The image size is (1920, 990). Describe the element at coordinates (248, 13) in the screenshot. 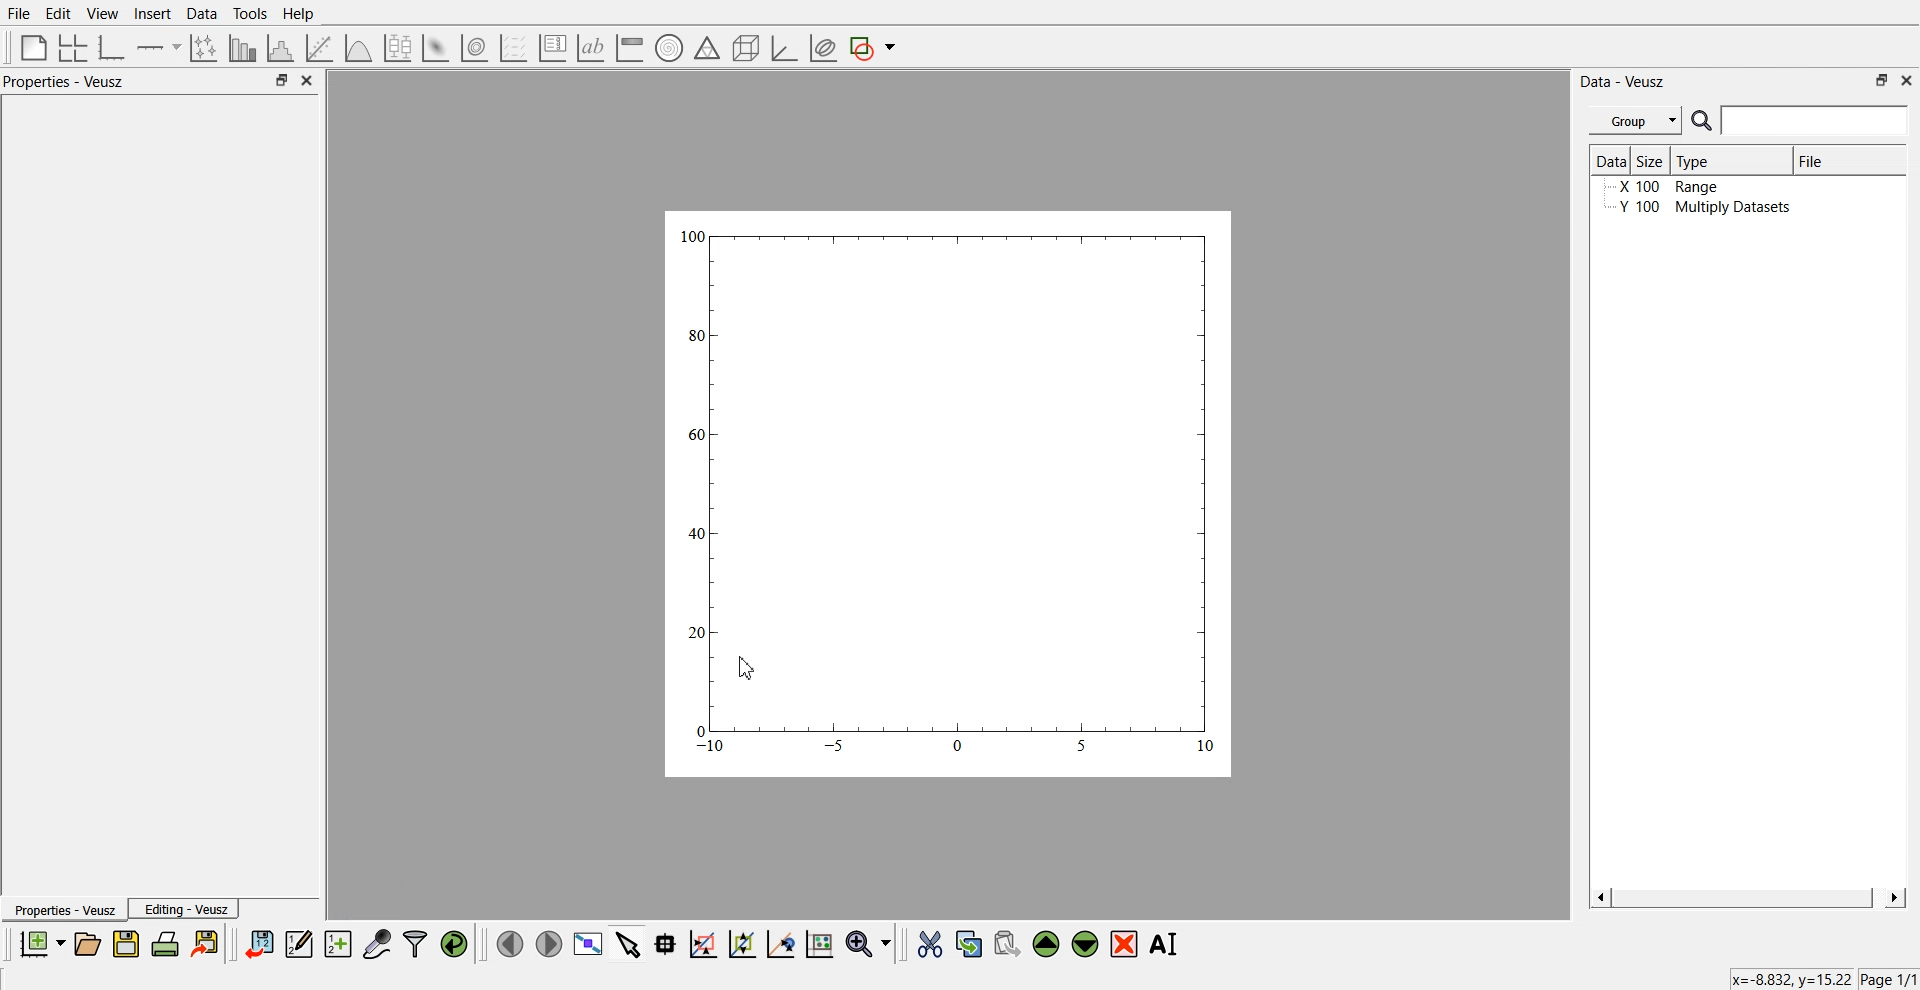

I see `Tools` at that location.